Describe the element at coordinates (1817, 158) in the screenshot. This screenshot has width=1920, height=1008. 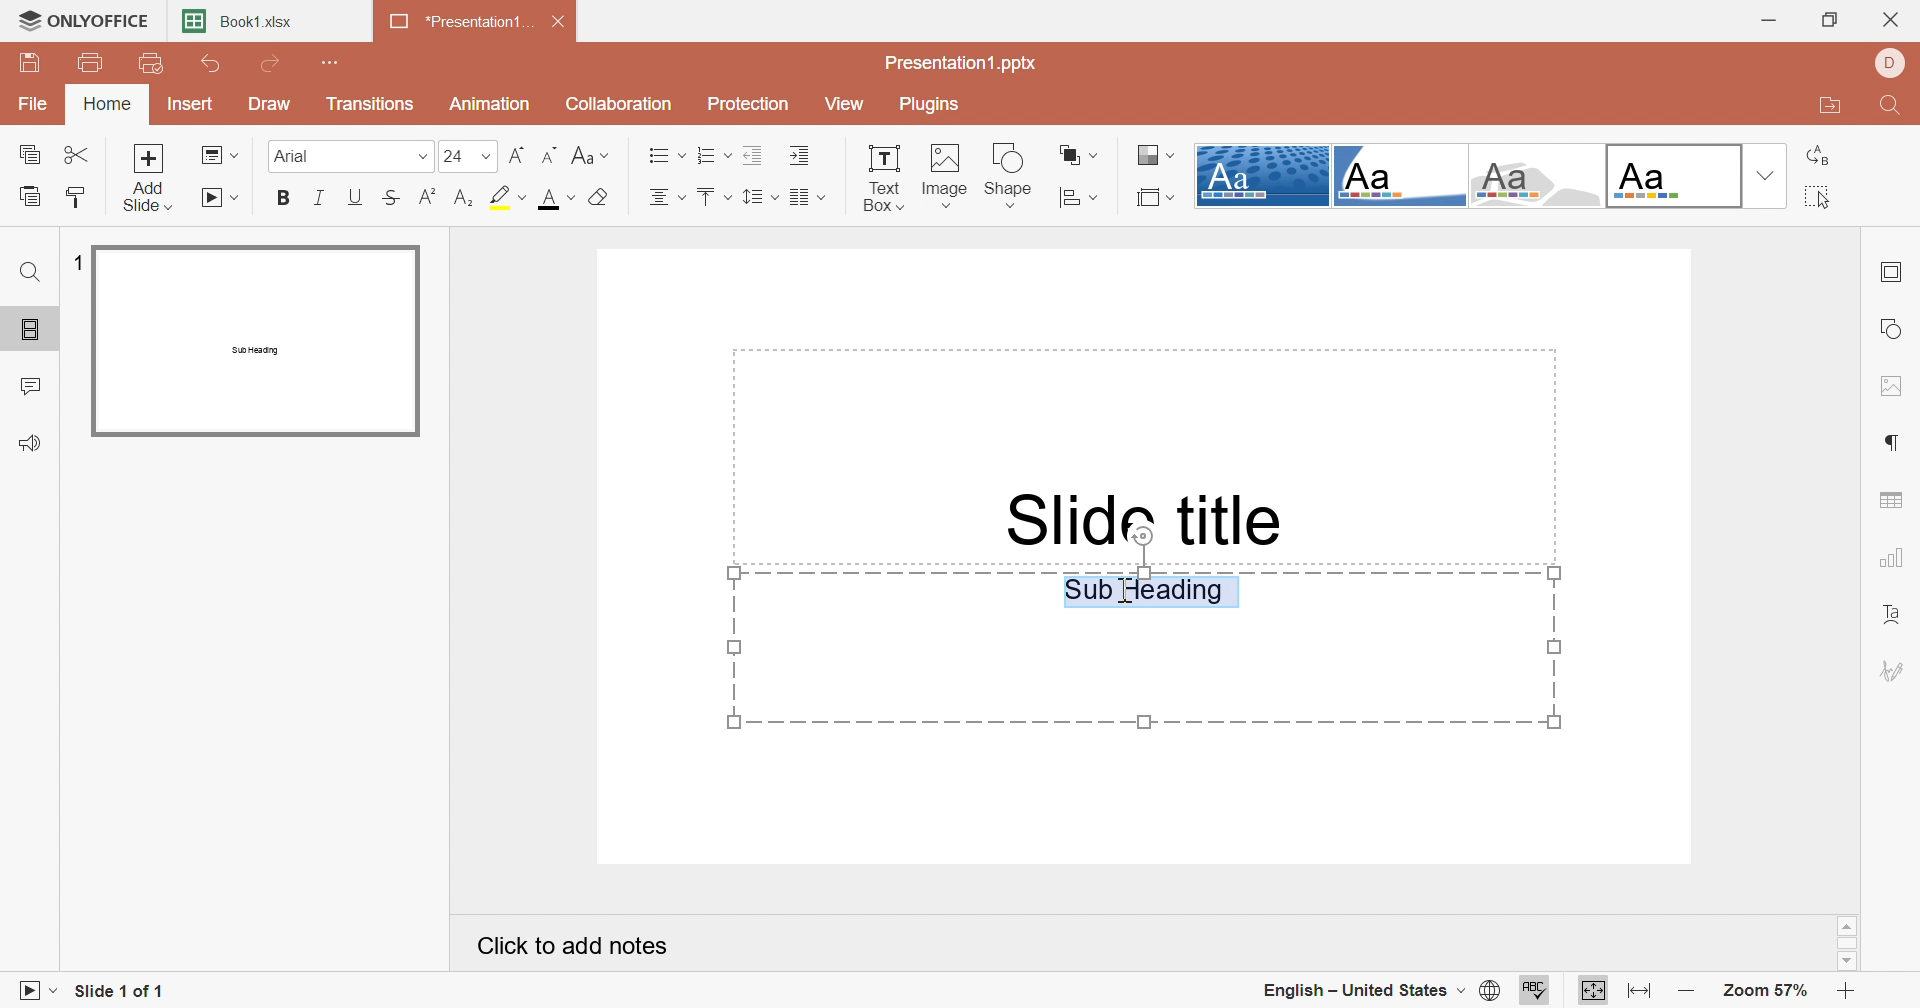
I see `Replace` at that location.